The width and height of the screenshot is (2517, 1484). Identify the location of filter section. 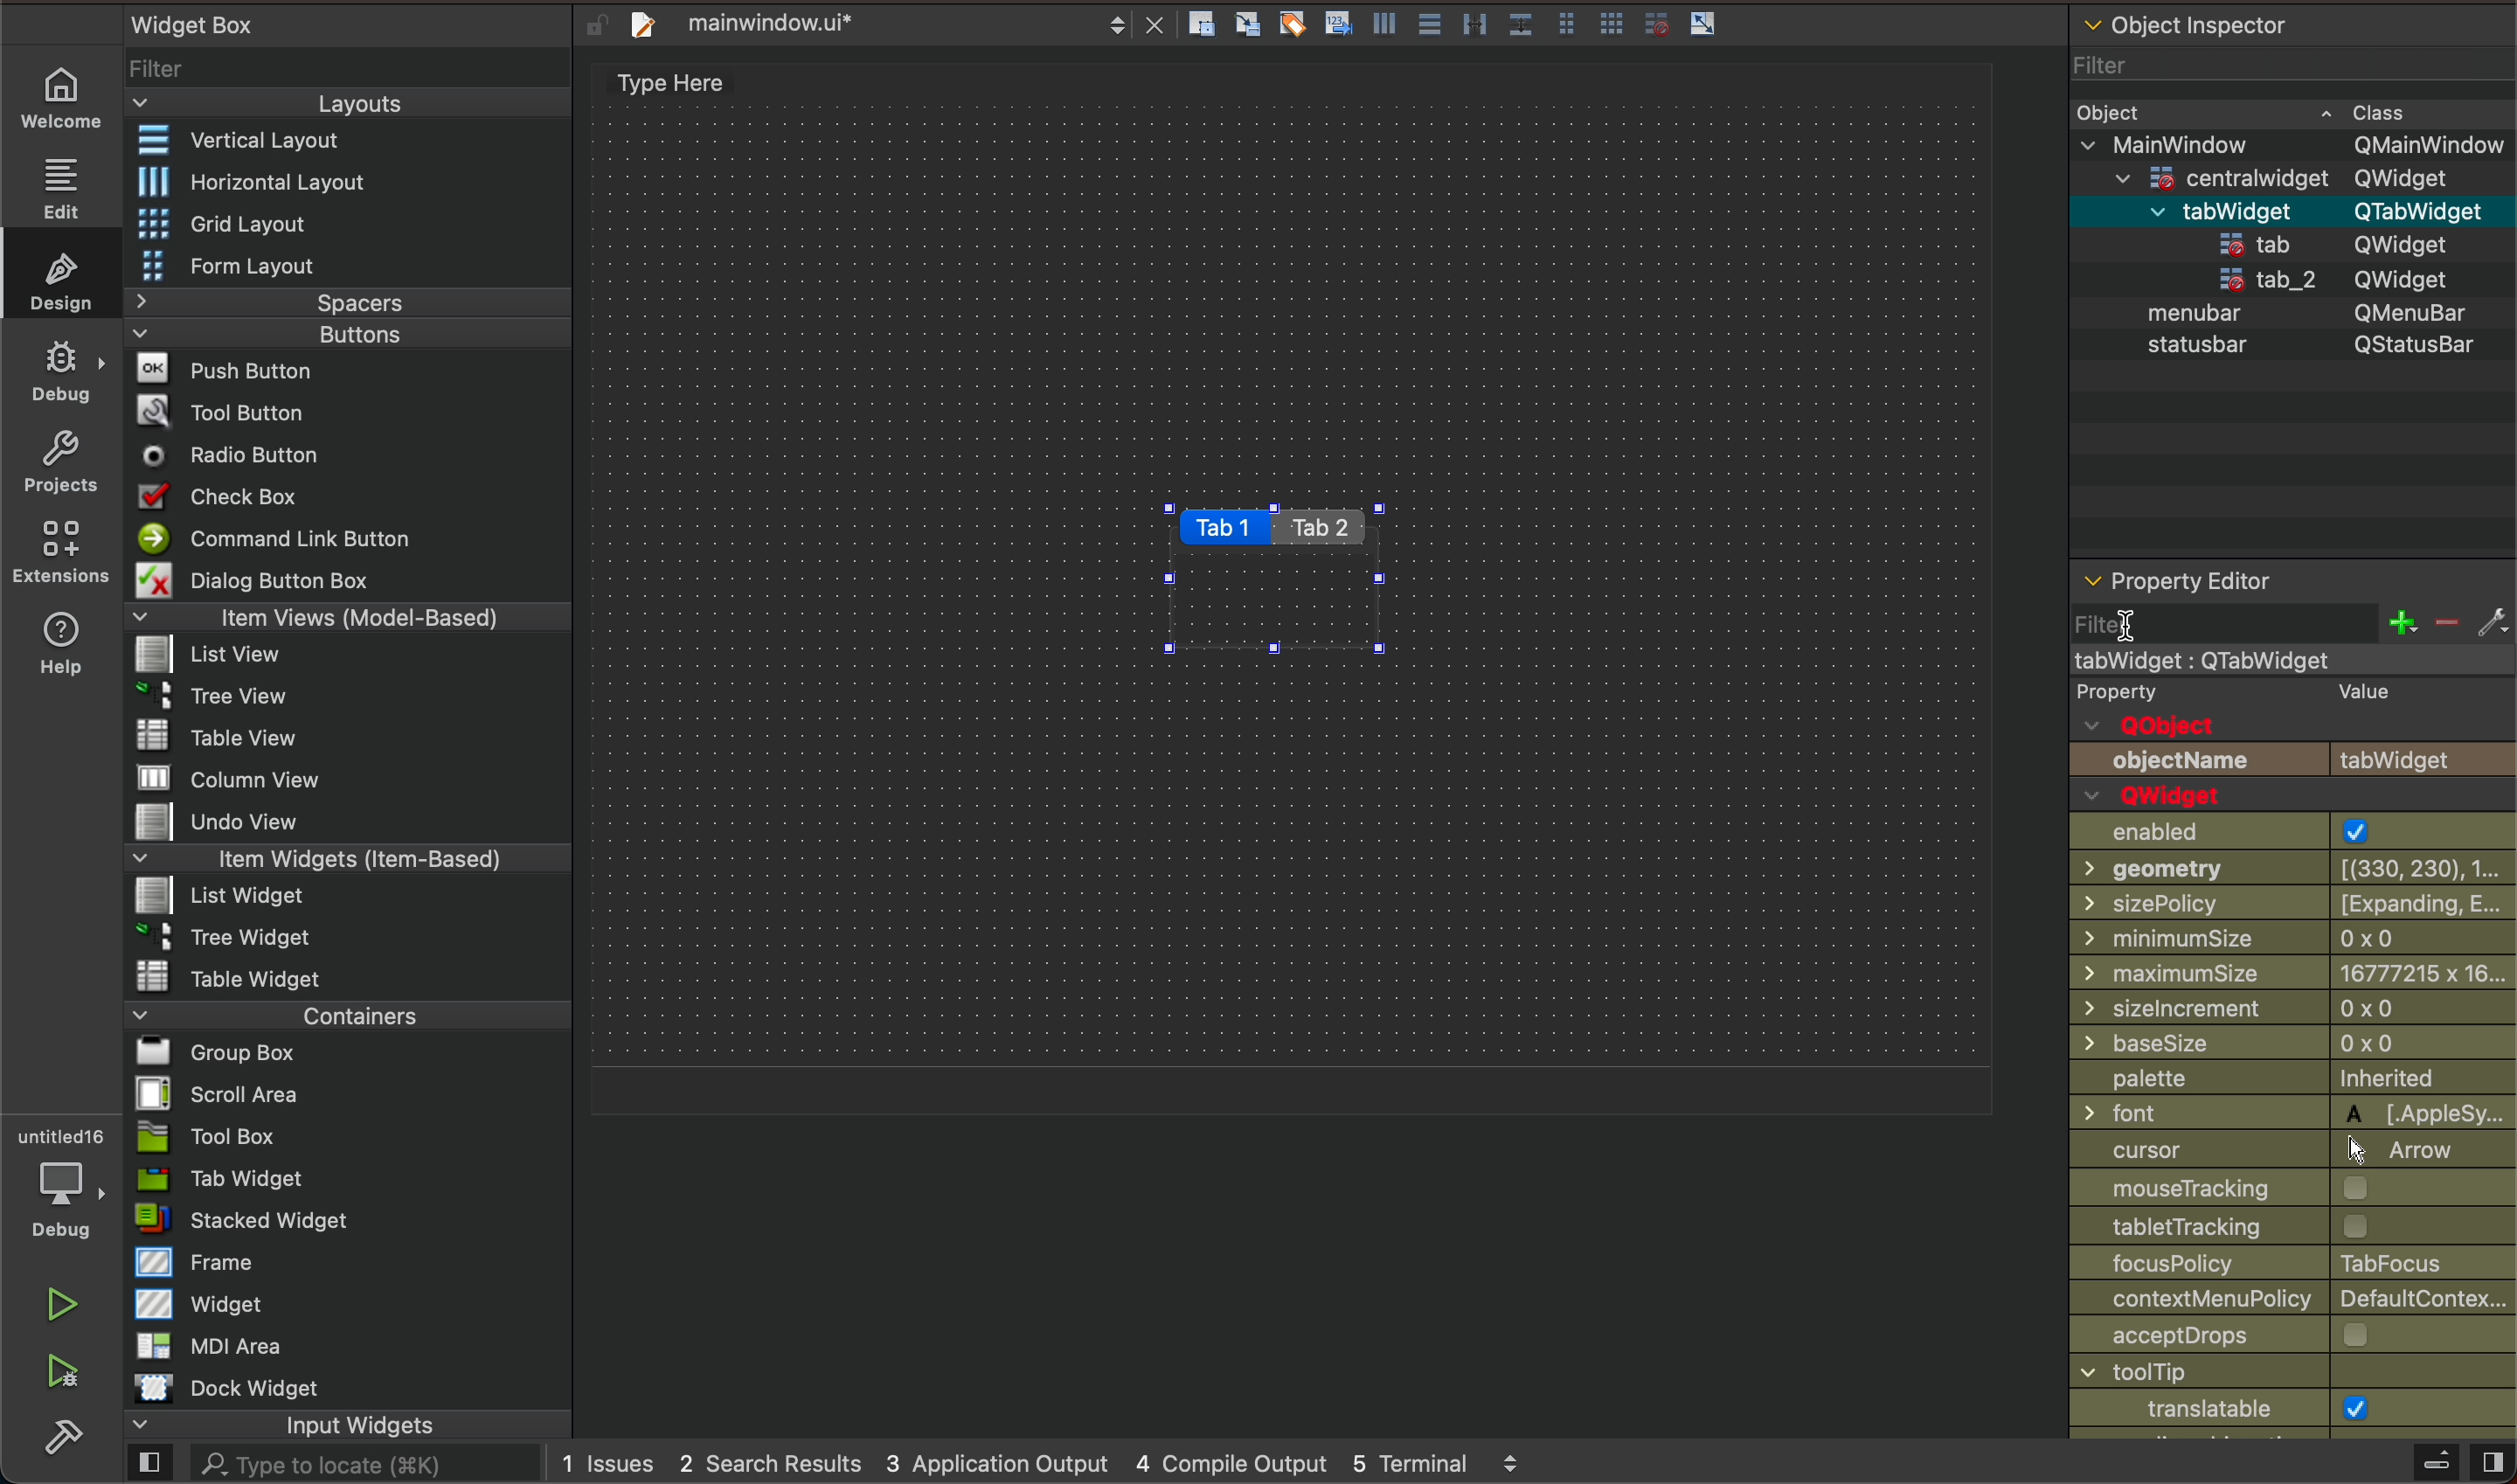
(2294, 622).